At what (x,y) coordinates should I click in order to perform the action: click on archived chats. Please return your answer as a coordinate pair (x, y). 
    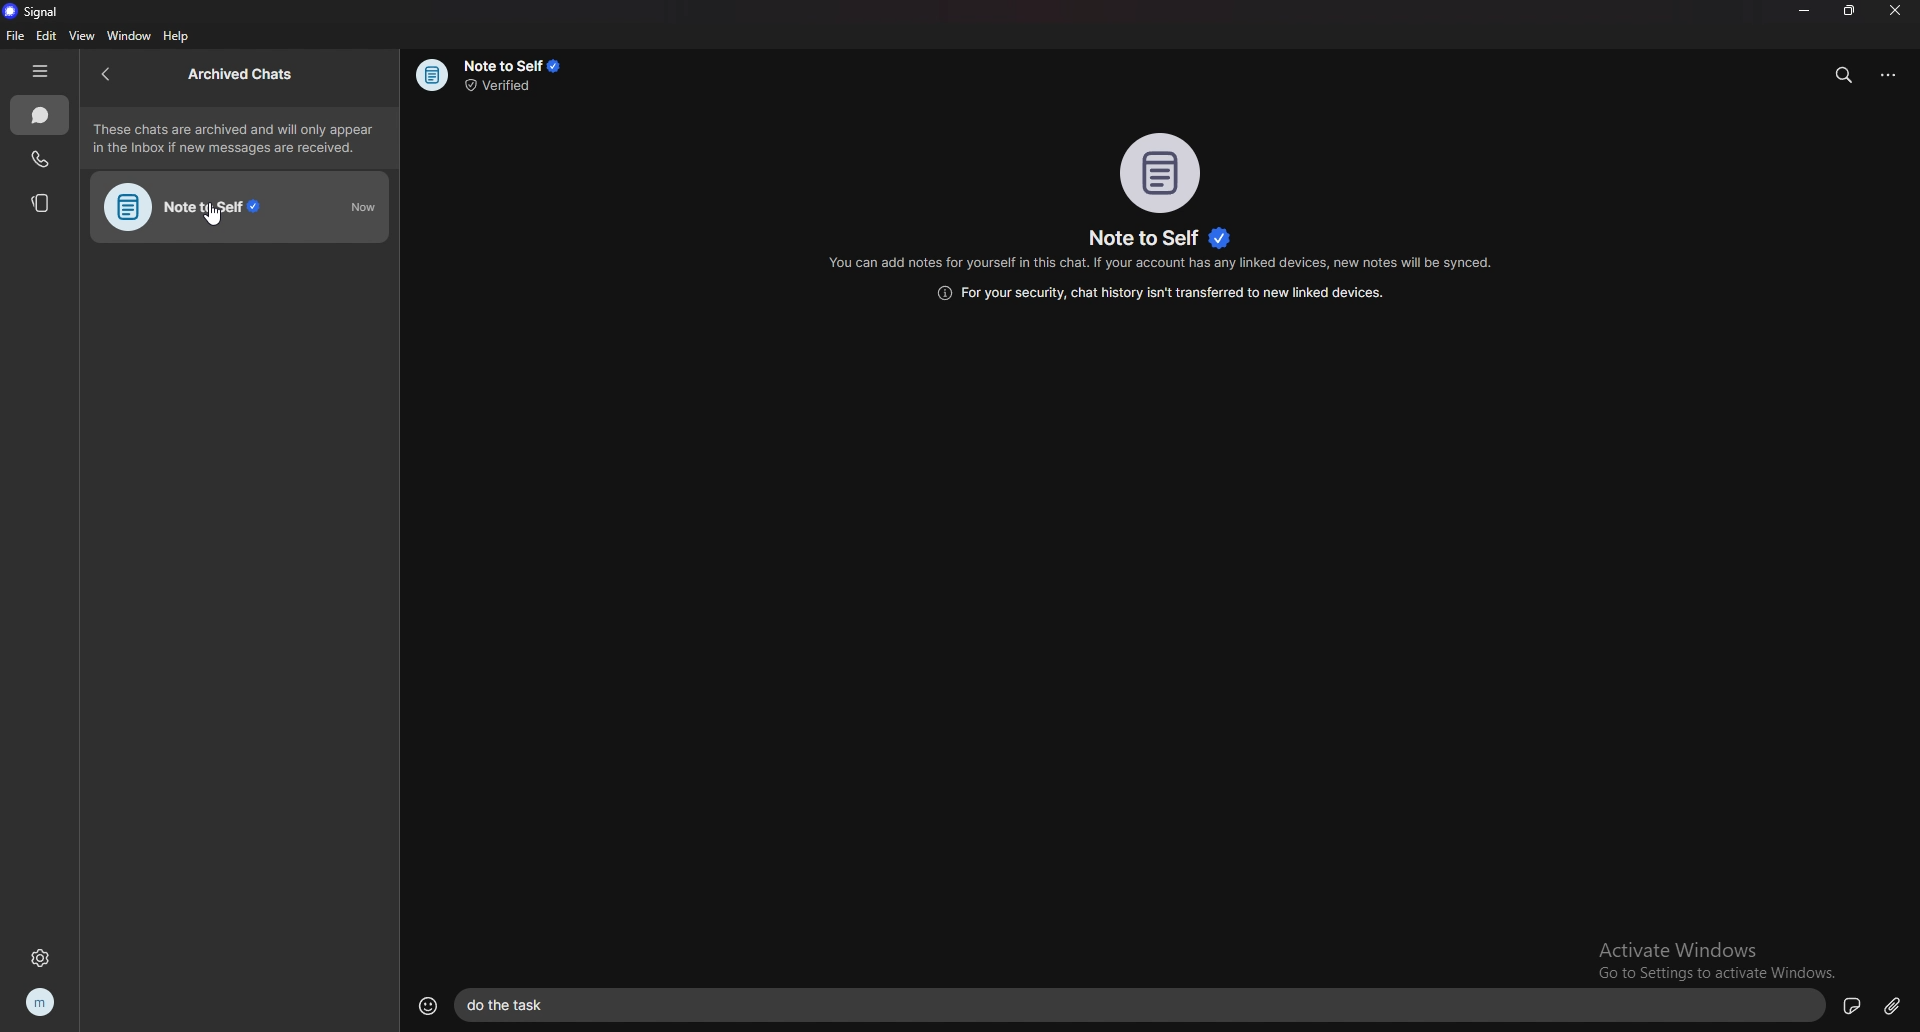
    Looking at the image, I should click on (245, 75).